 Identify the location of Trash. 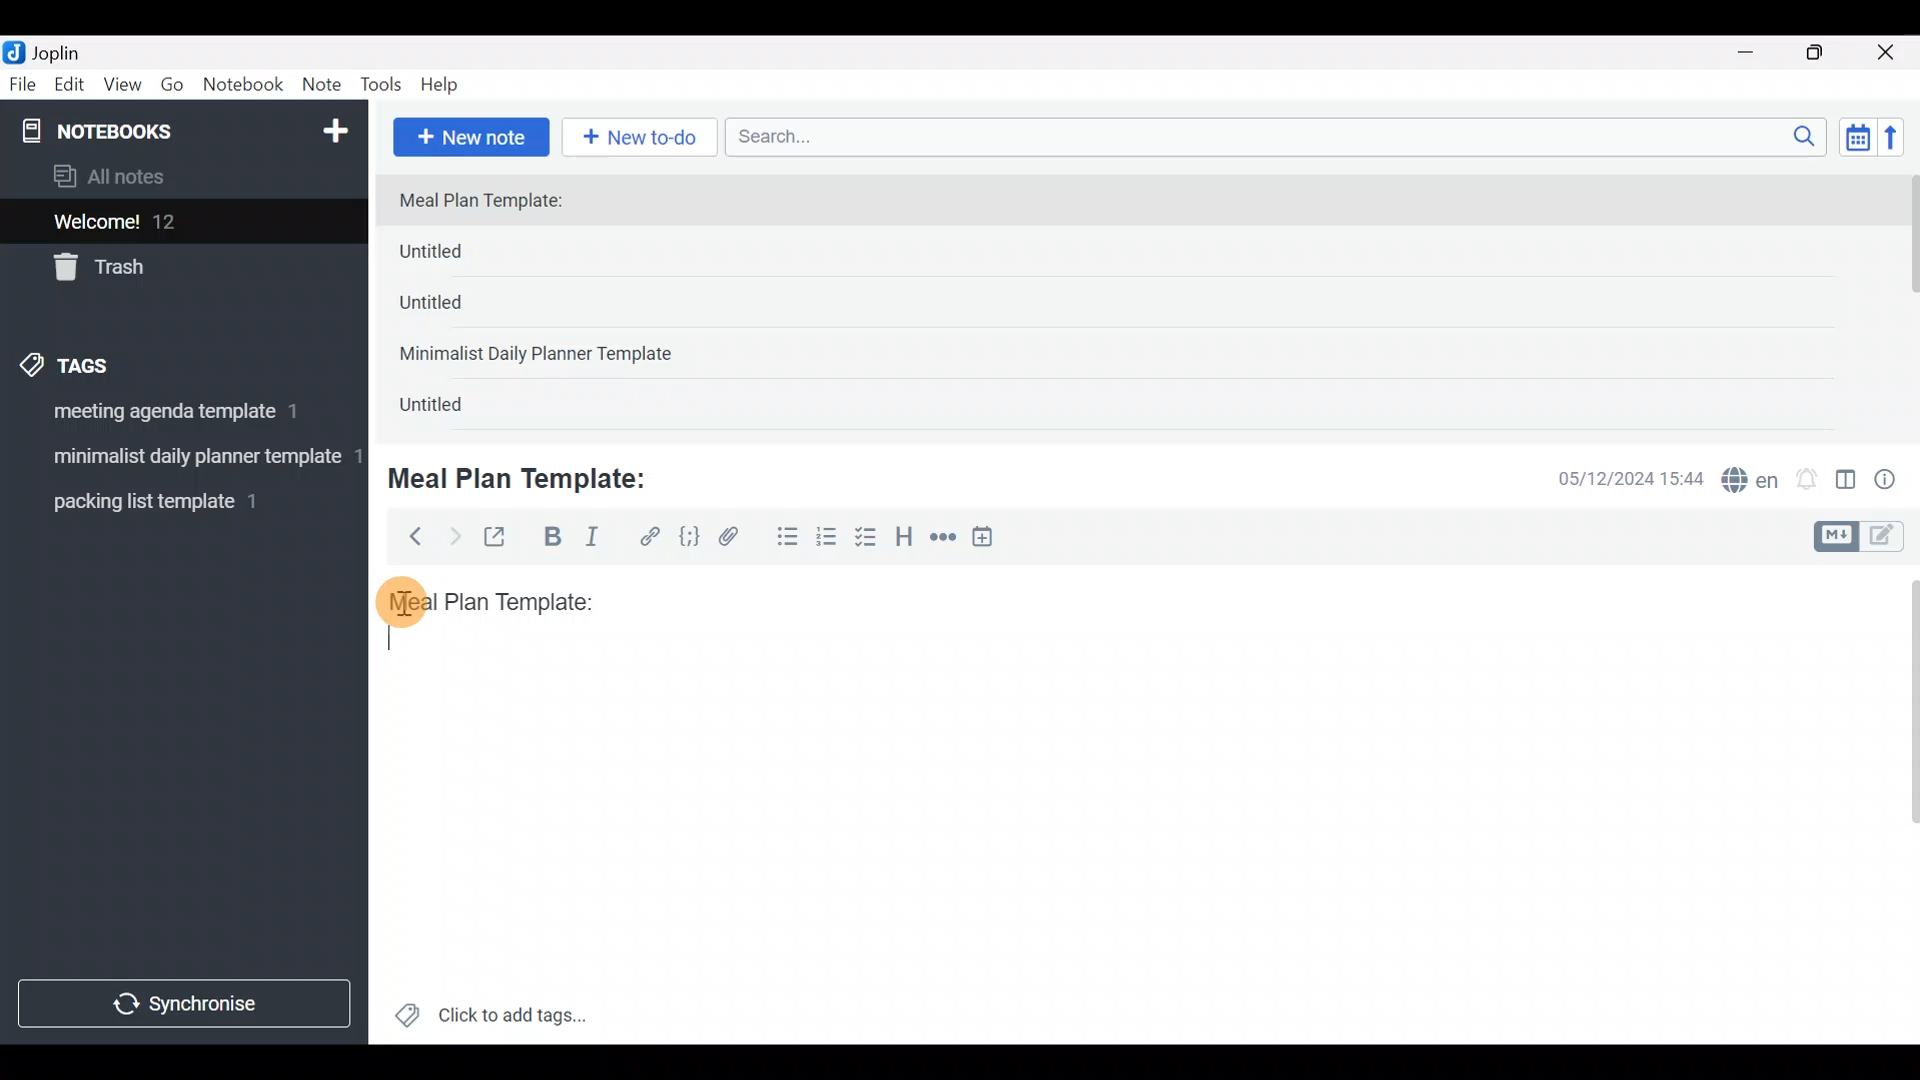
(172, 269).